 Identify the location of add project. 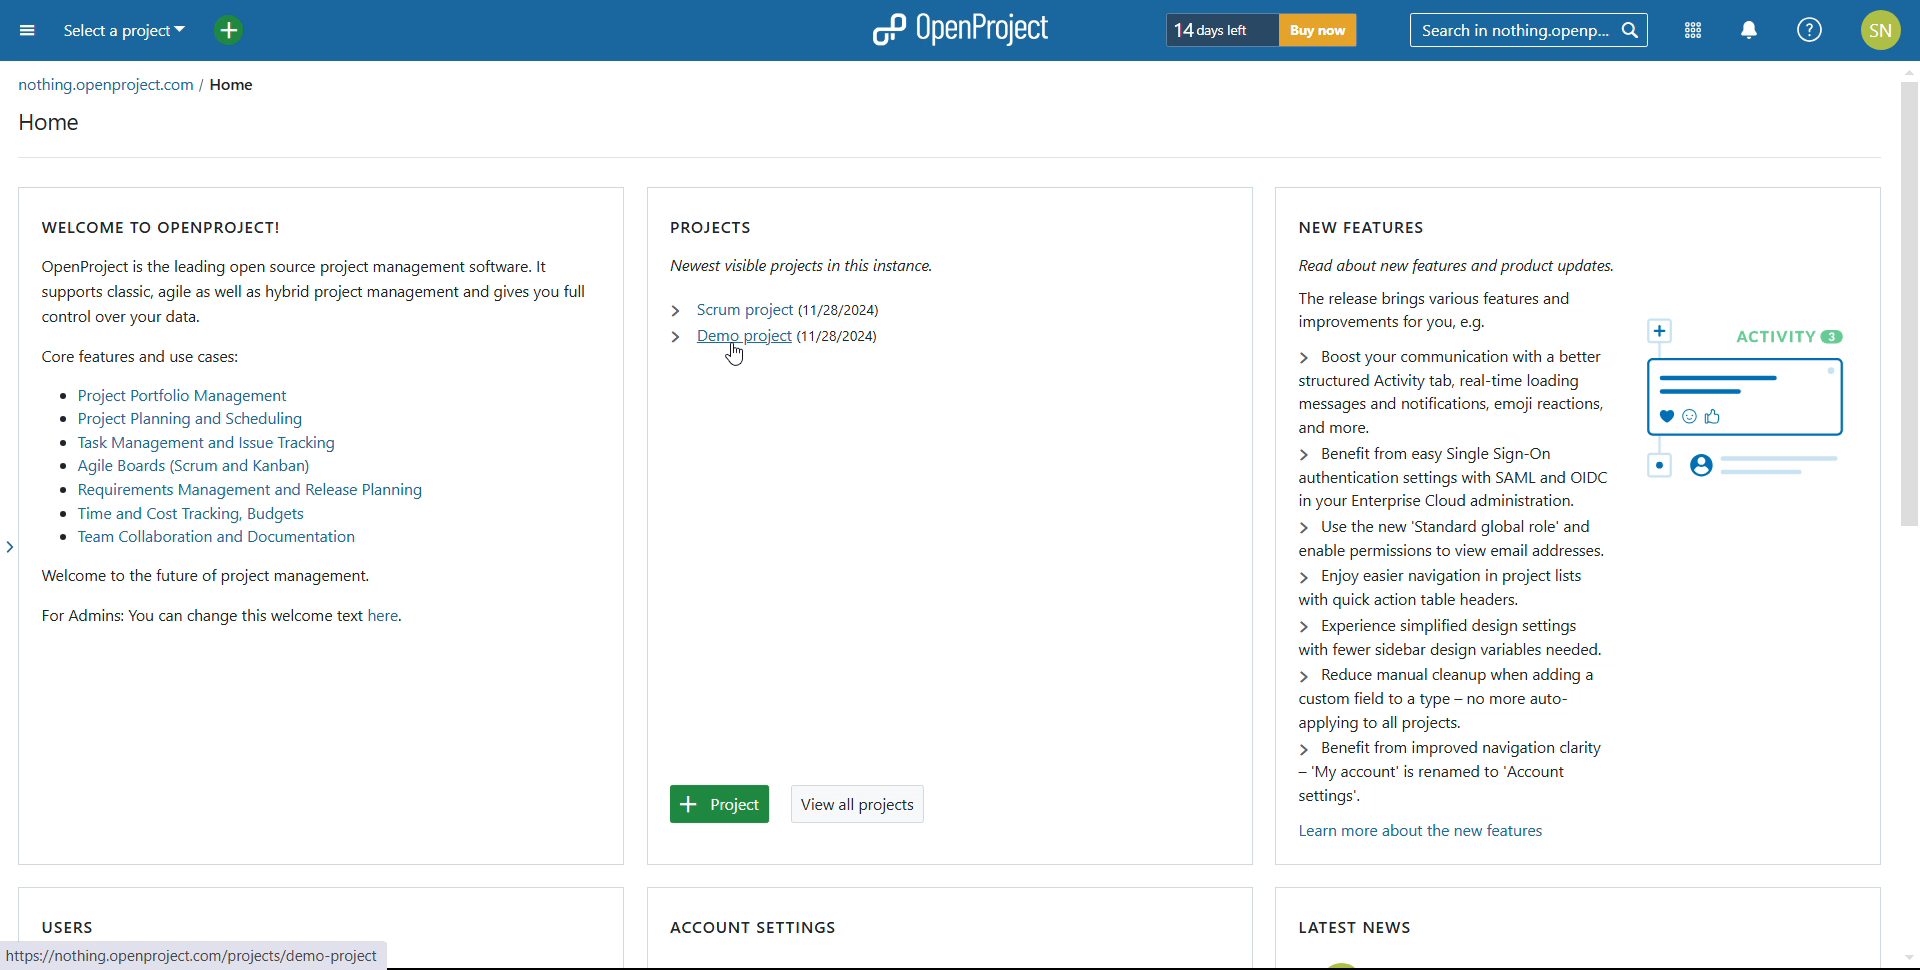
(719, 804).